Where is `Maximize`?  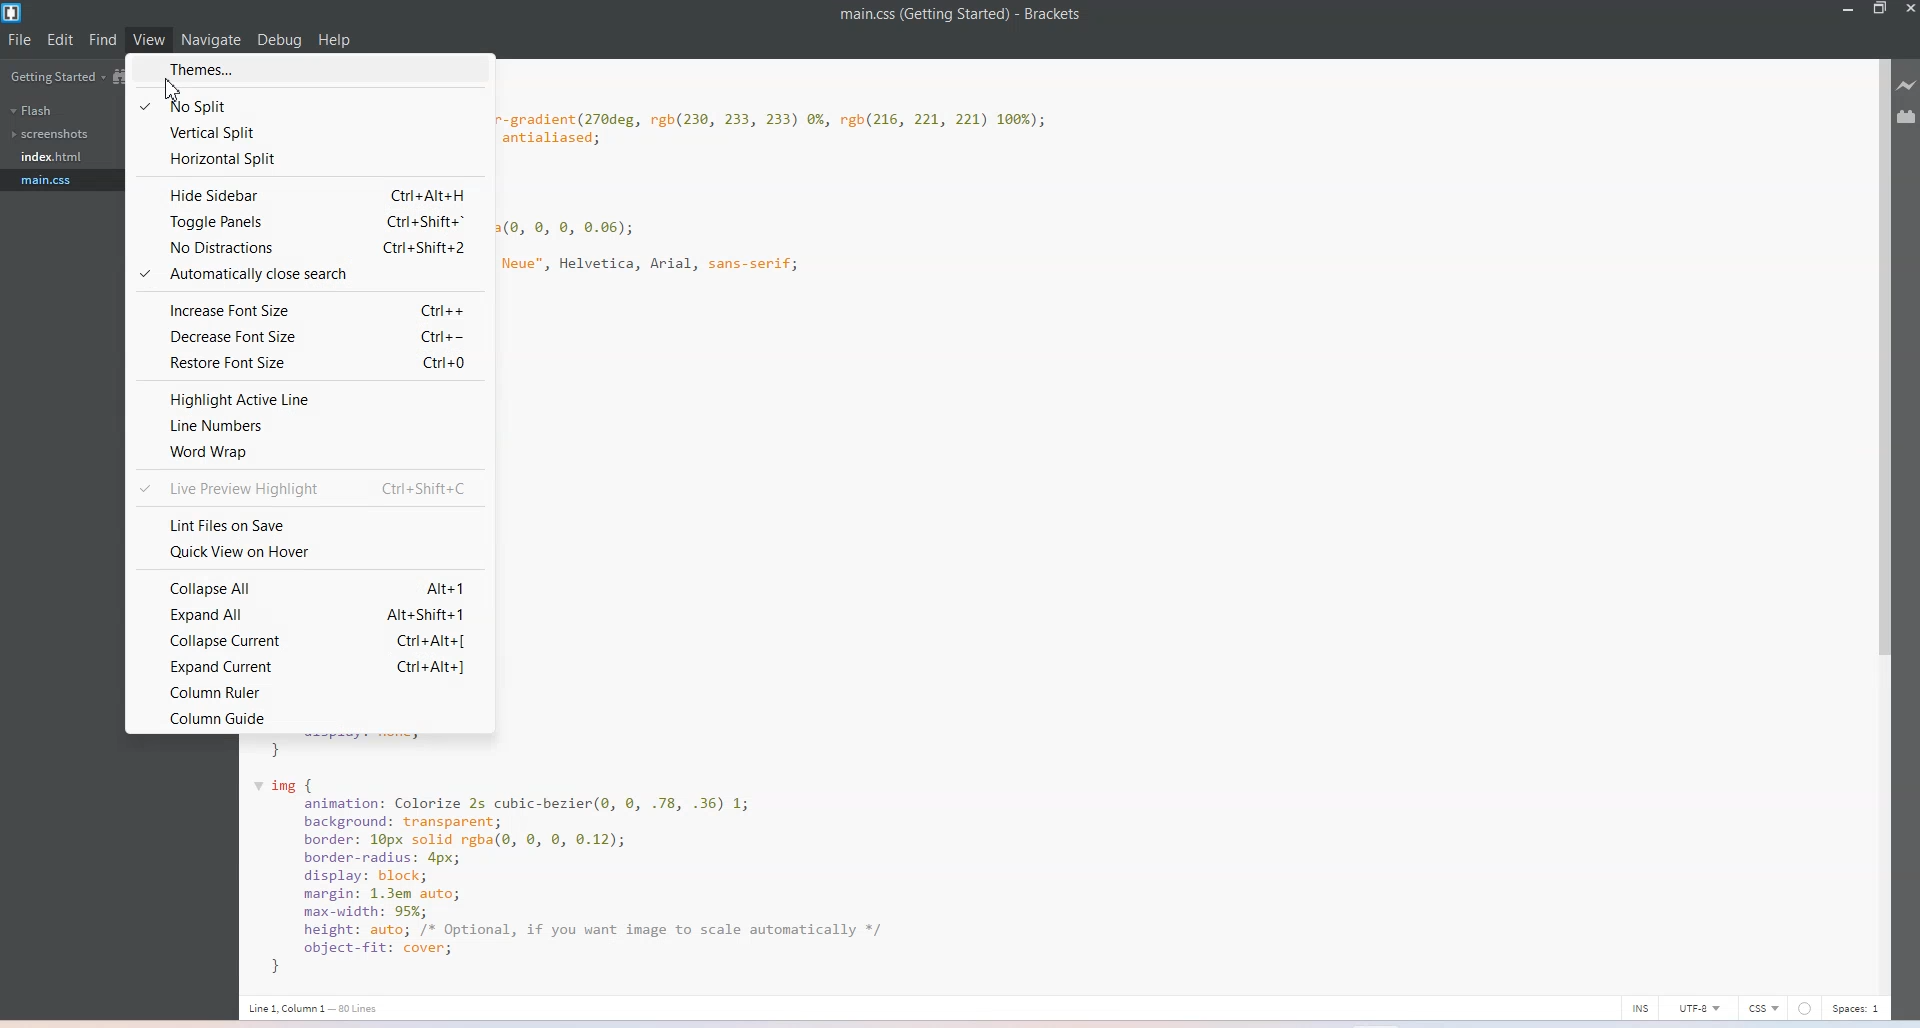 Maximize is located at coordinates (1881, 10).